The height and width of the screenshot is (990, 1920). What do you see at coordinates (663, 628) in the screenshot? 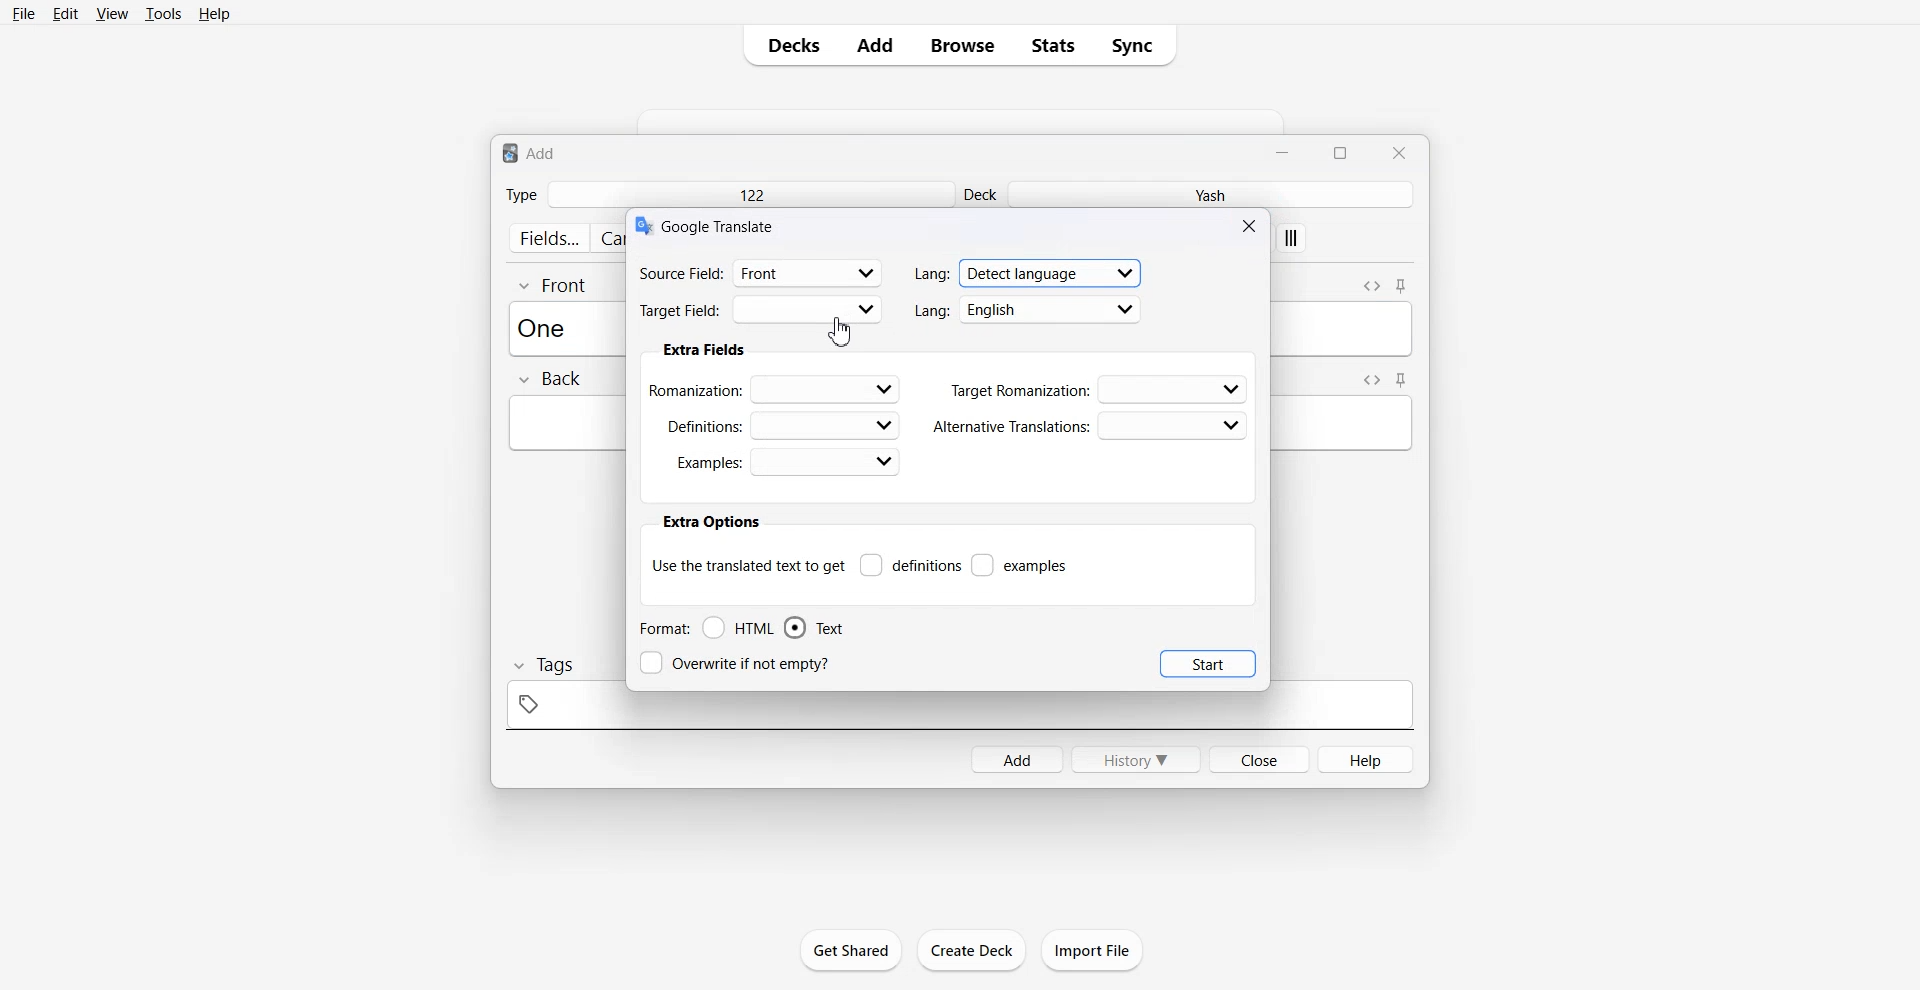
I see `Format` at bounding box center [663, 628].